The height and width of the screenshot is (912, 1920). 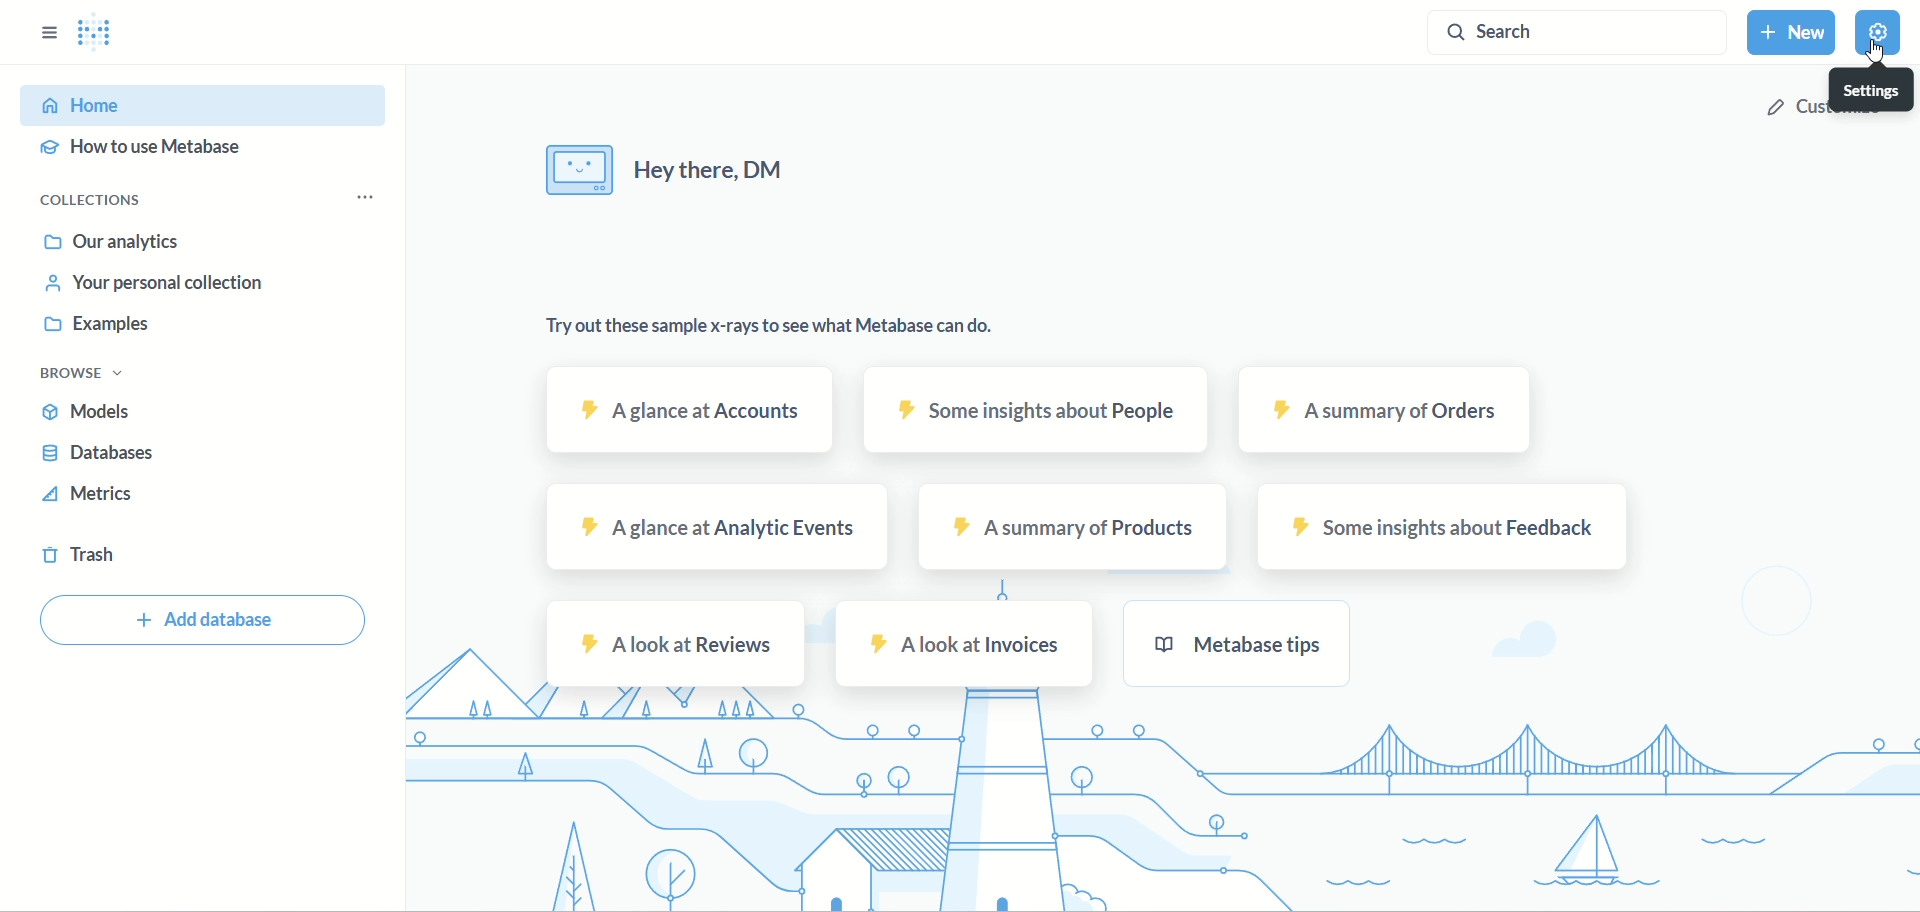 I want to click on events, so click(x=719, y=526).